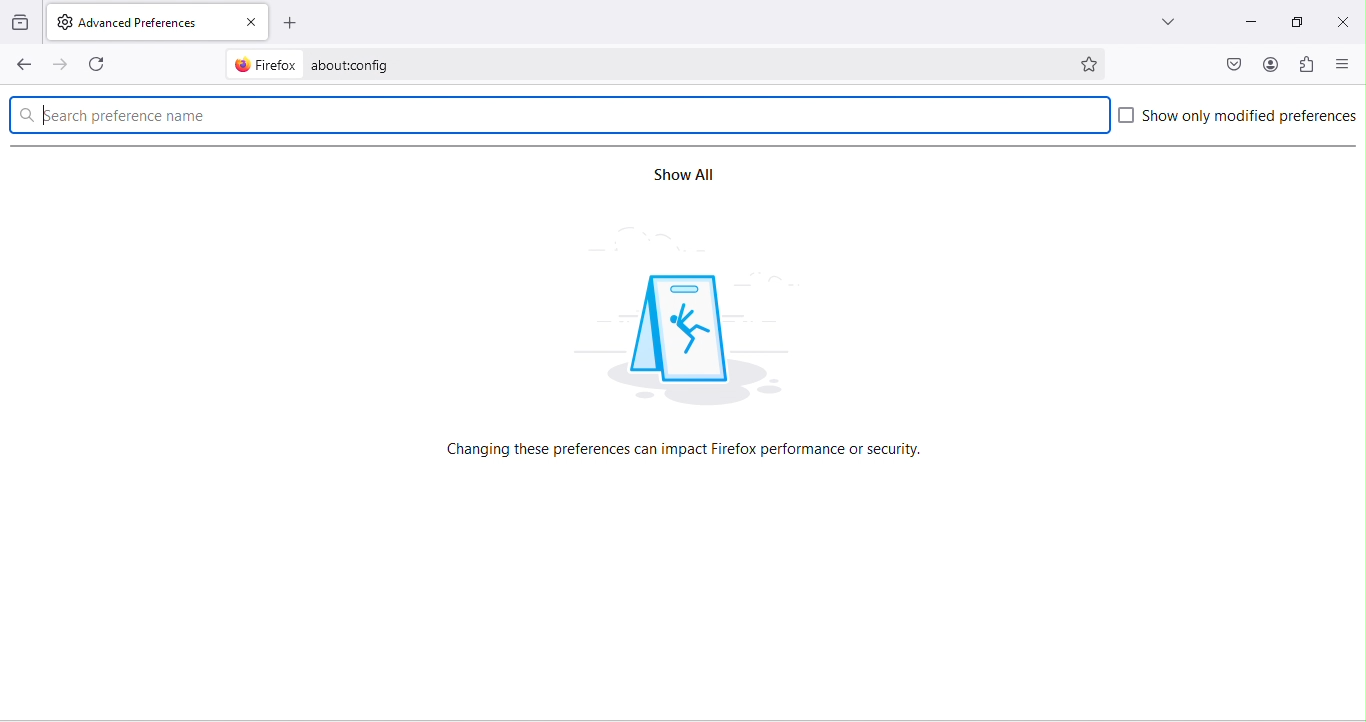 This screenshot has width=1366, height=722. I want to click on minimize, so click(1252, 22).